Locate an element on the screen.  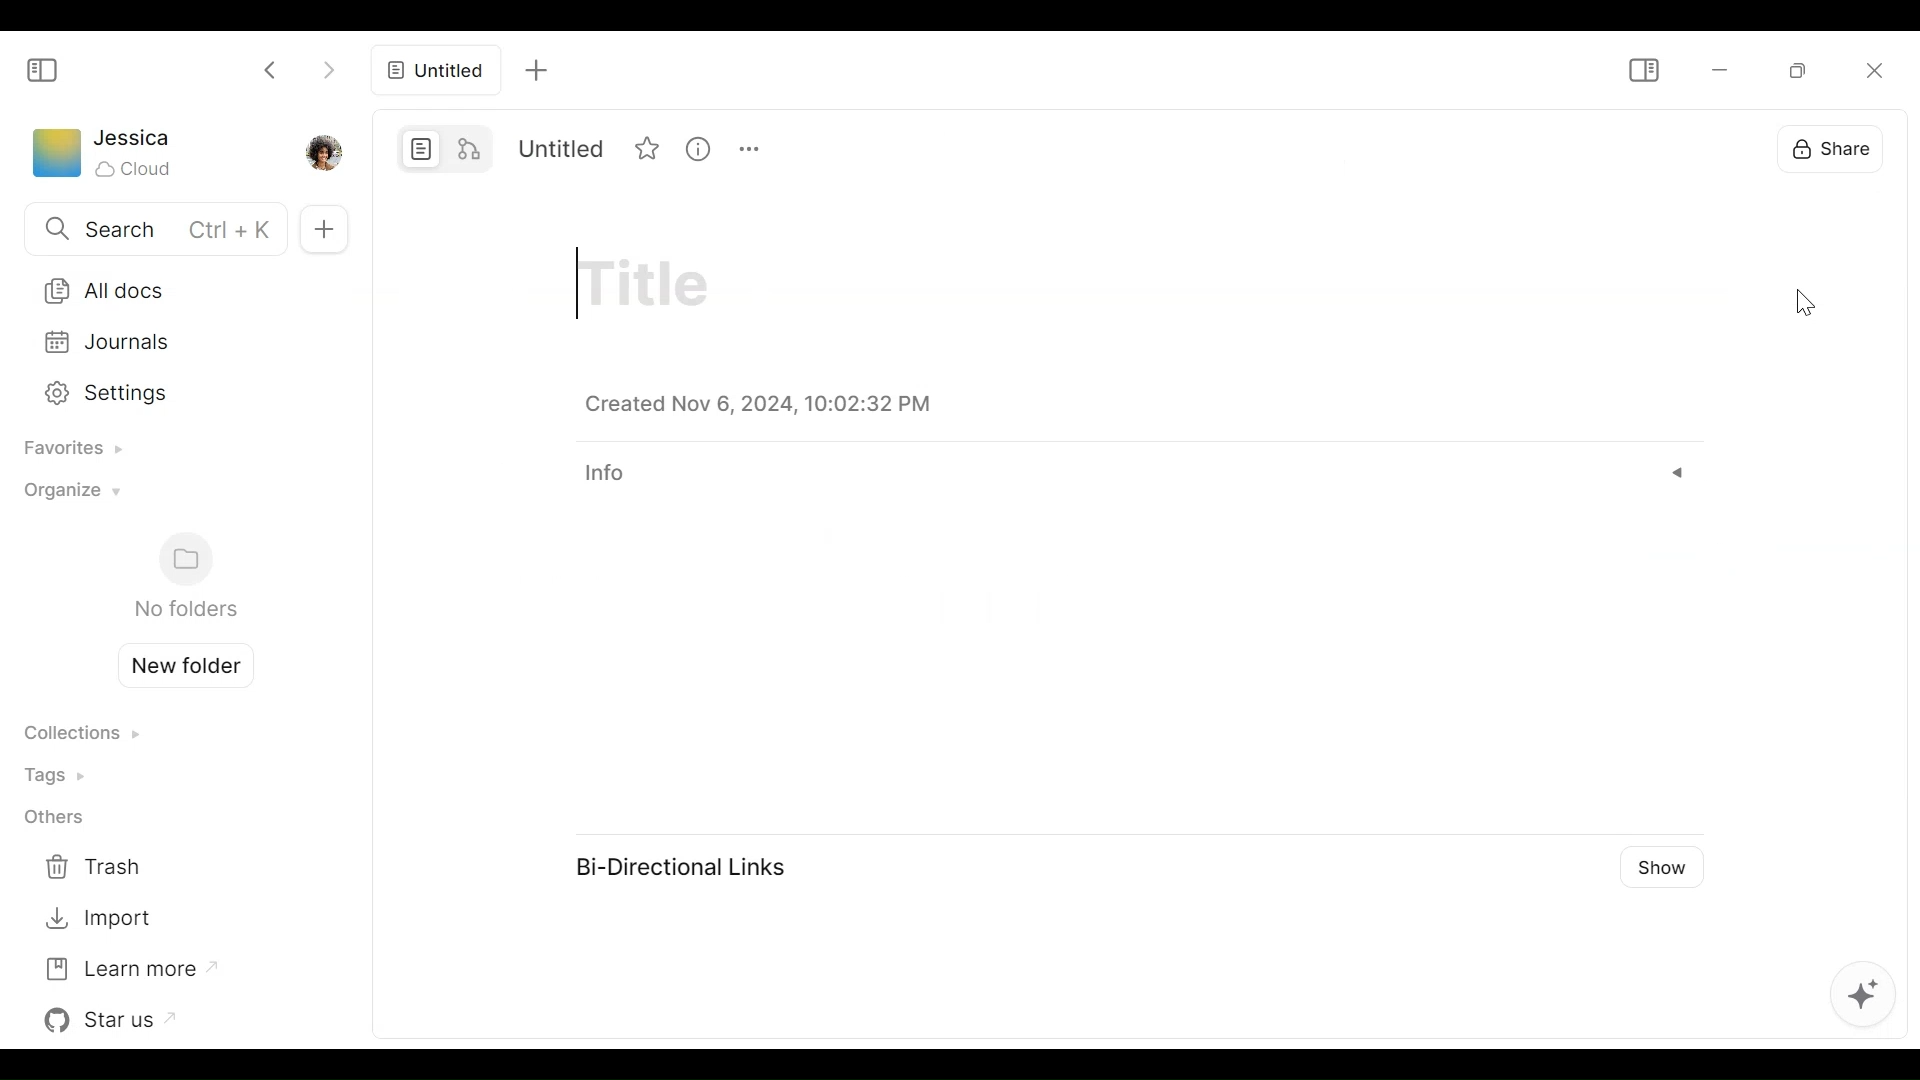
Trash is located at coordinates (98, 868).